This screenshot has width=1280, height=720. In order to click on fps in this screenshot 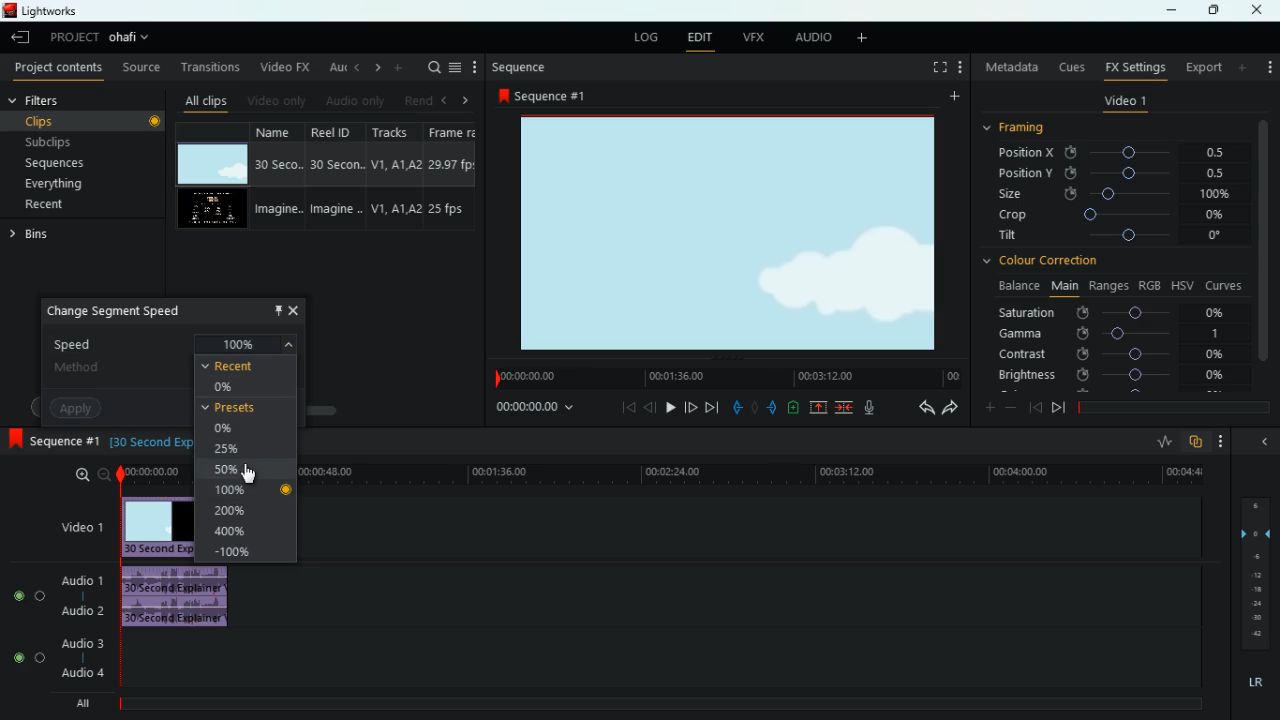, I will do `click(450, 176)`.